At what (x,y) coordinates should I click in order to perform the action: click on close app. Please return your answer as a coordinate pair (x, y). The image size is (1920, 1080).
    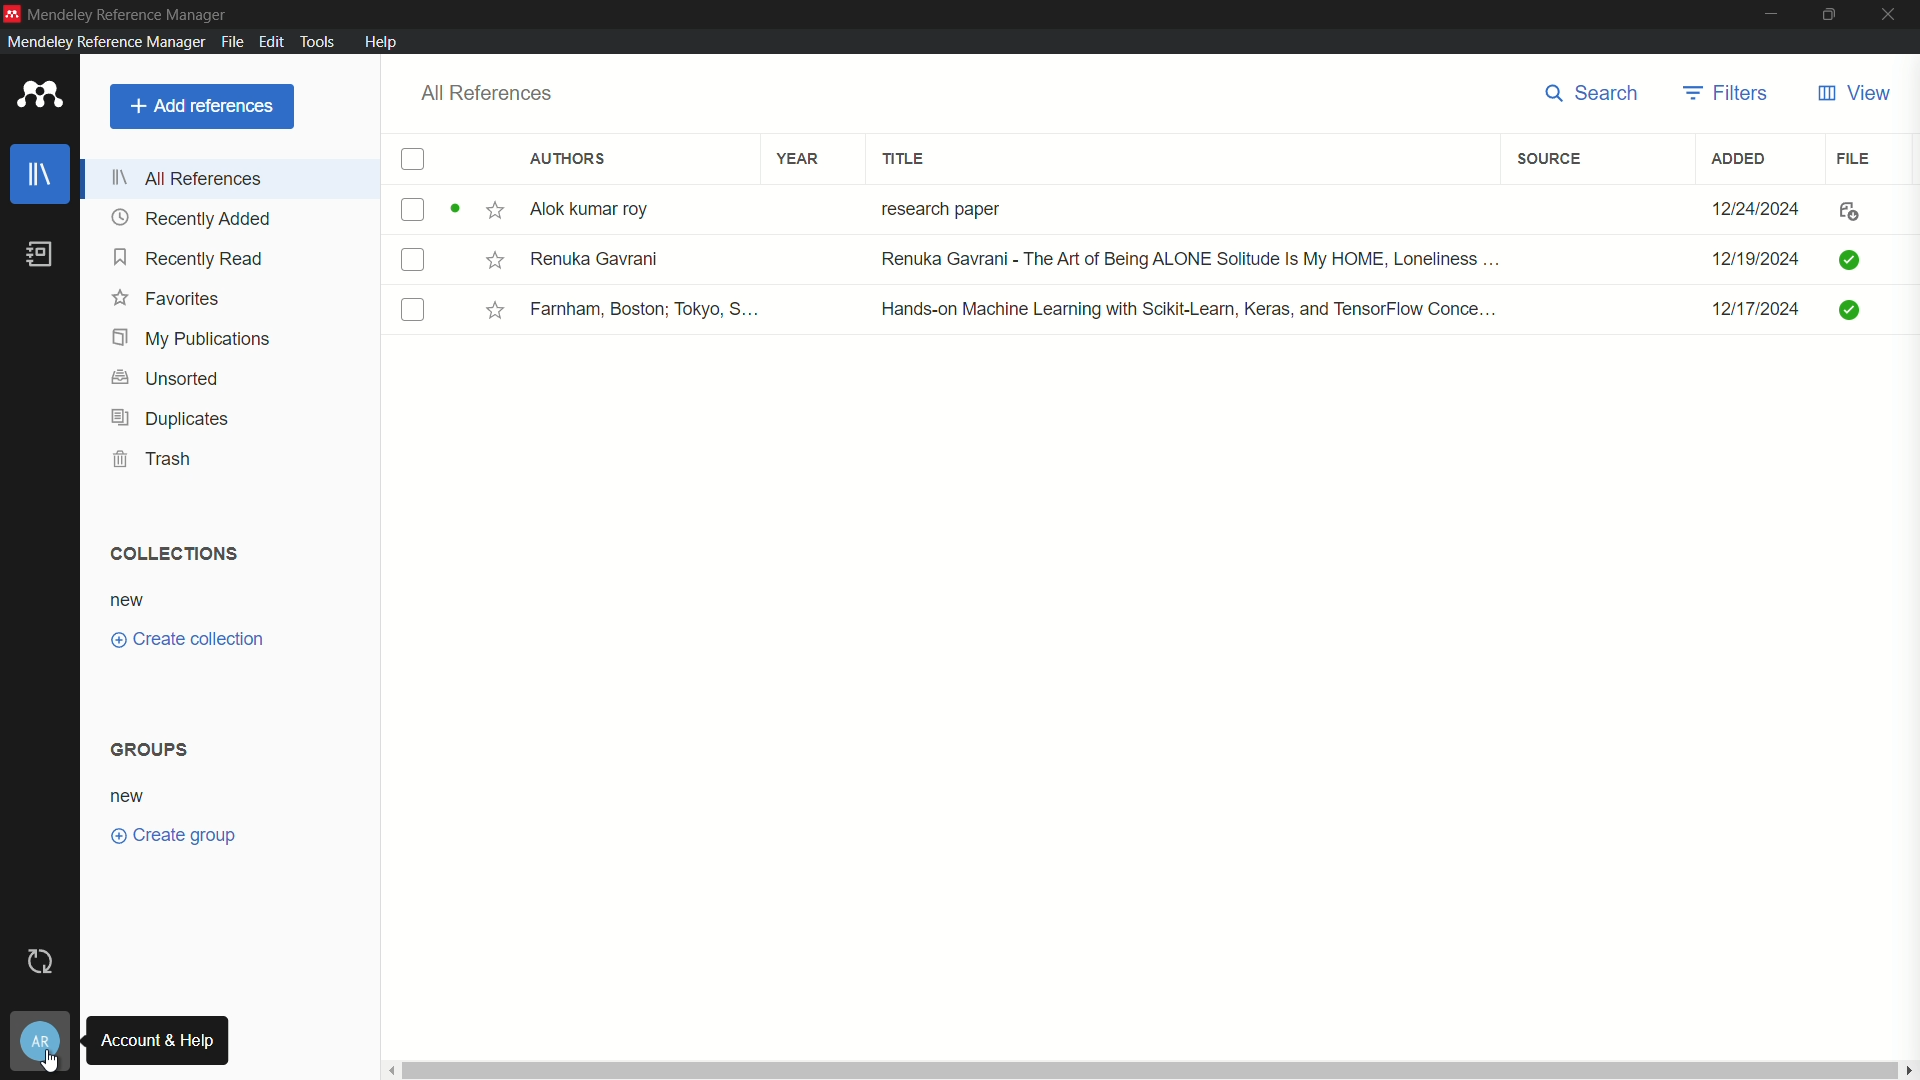
    Looking at the image, I should click on (1894, 15).